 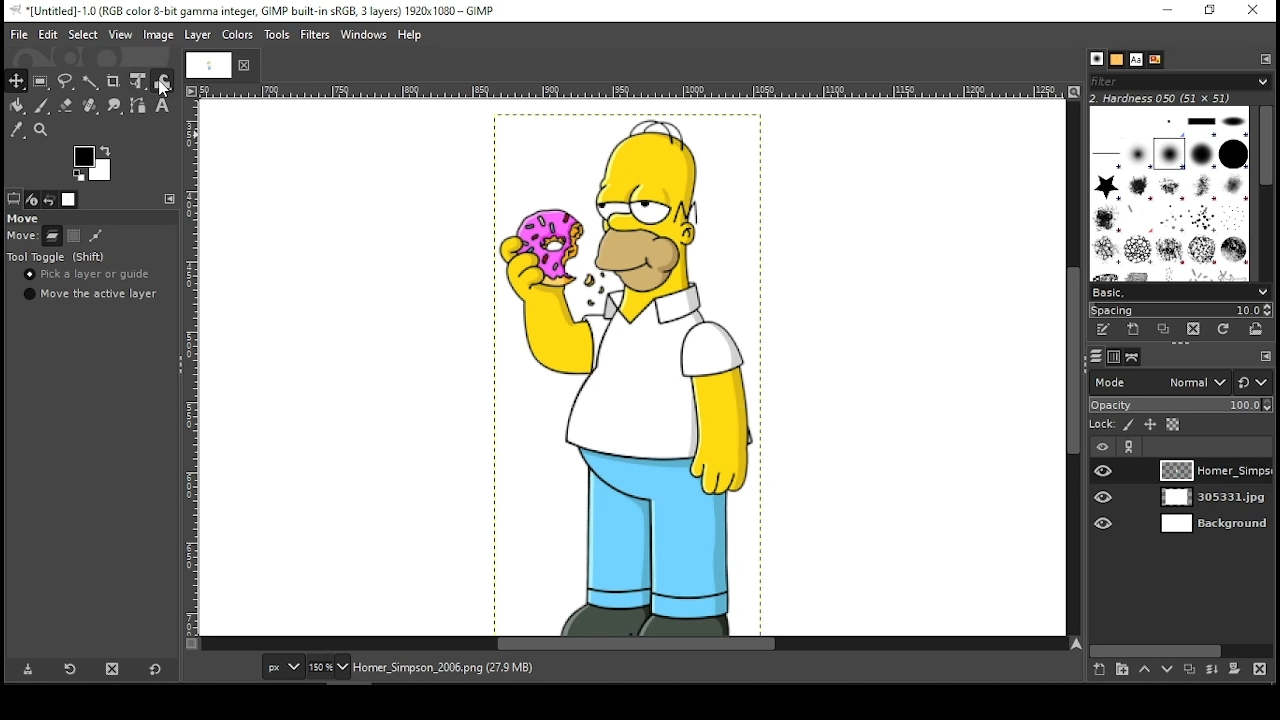 I want to click on hardness 050, so click(x=1187, y=99).